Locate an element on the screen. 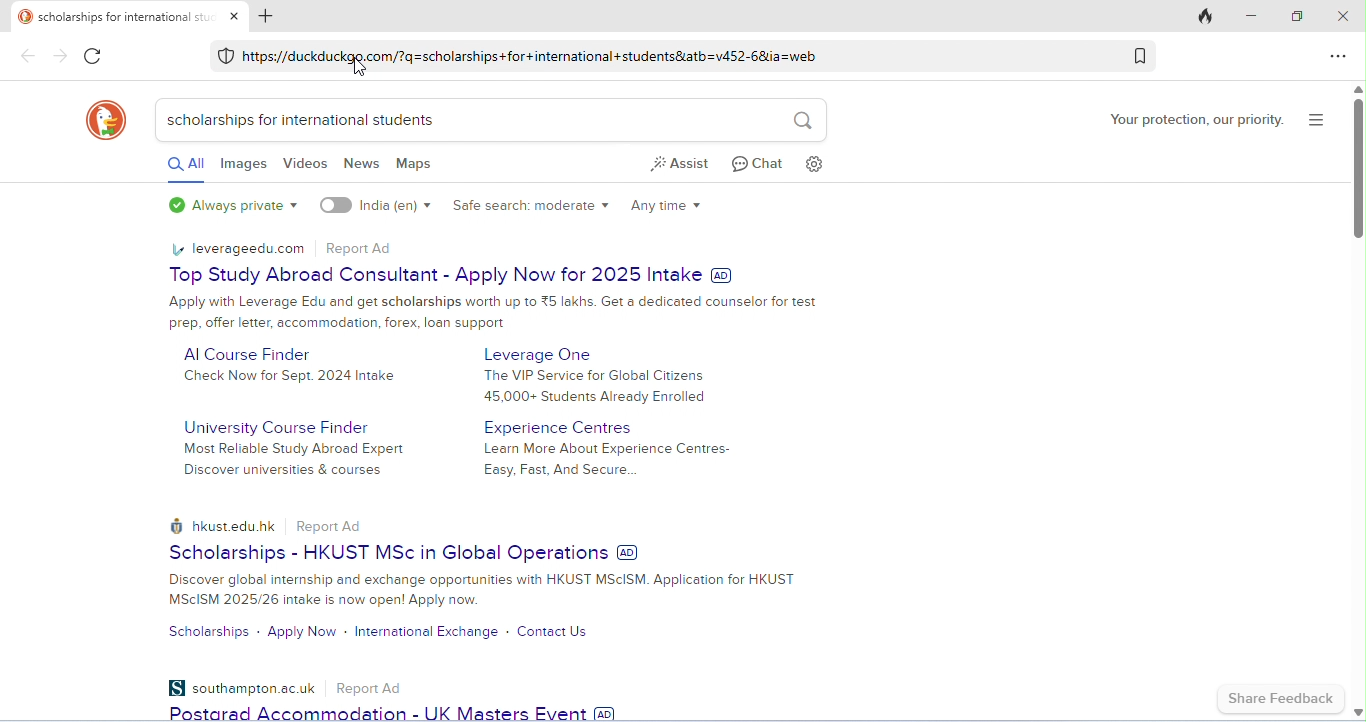  text on Scholarships - HKUST MSc in Global Operations is located at coordinates (487, 593).